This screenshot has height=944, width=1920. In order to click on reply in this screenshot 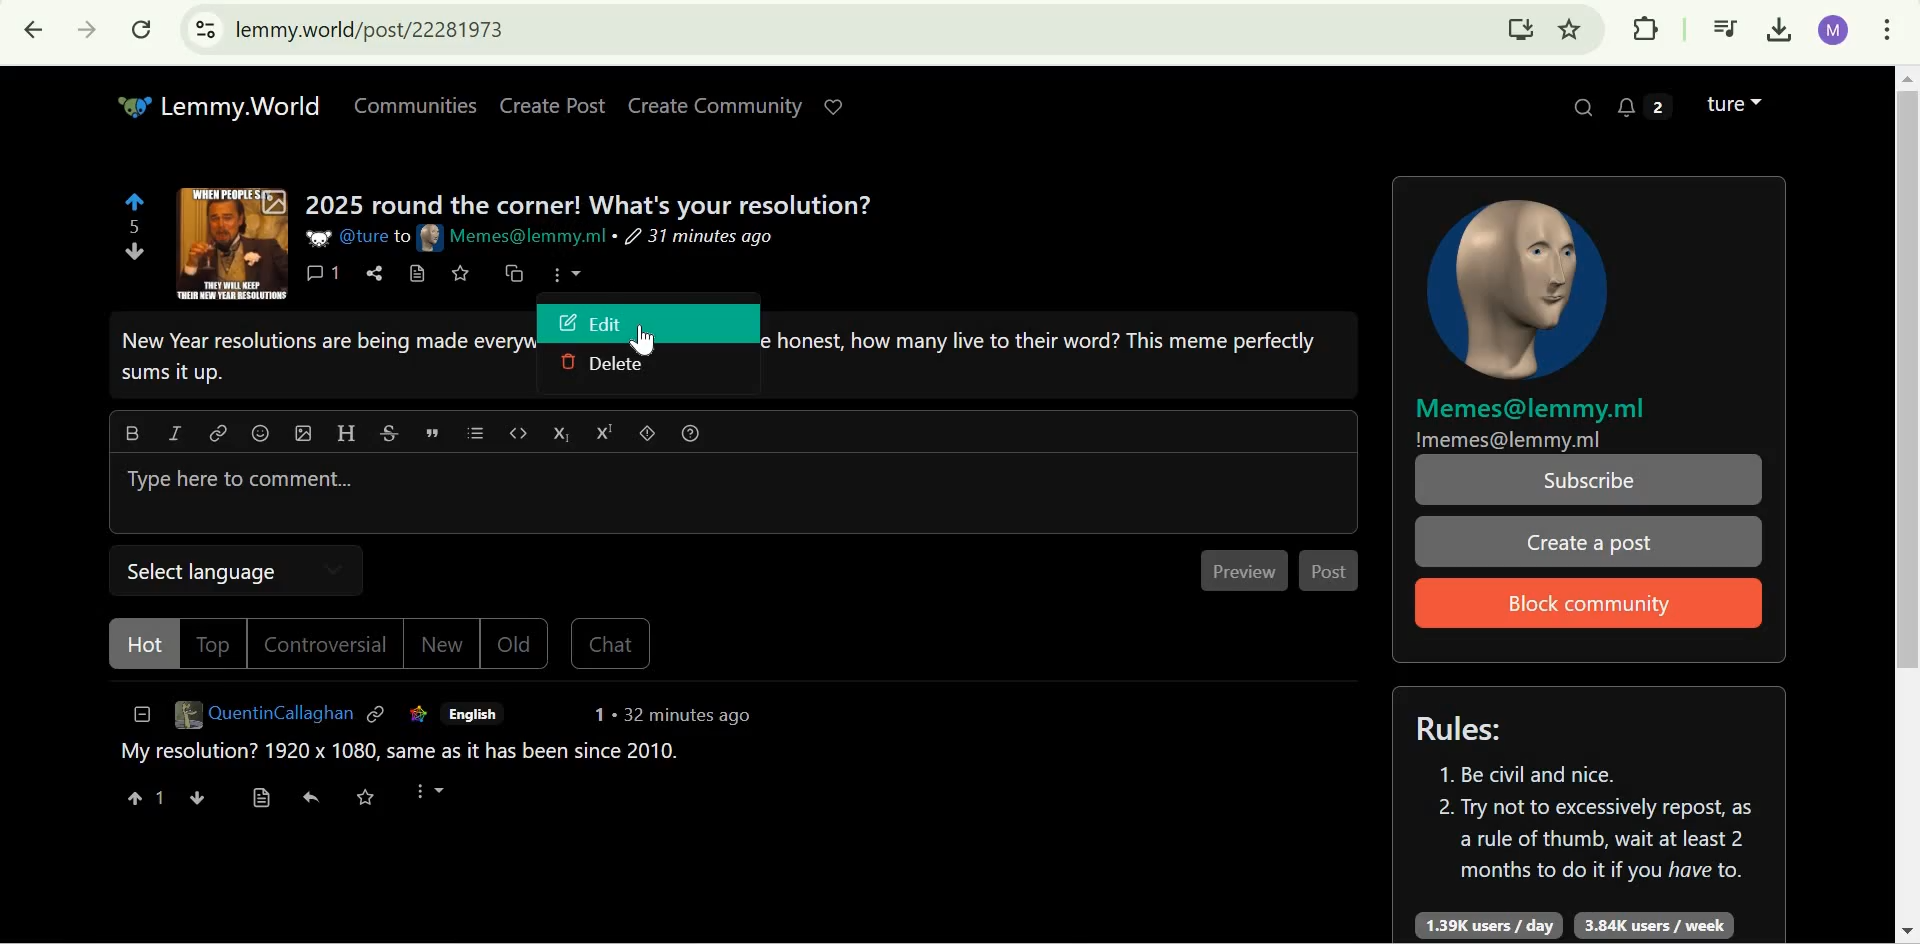, I will do `click(315, 797)`.